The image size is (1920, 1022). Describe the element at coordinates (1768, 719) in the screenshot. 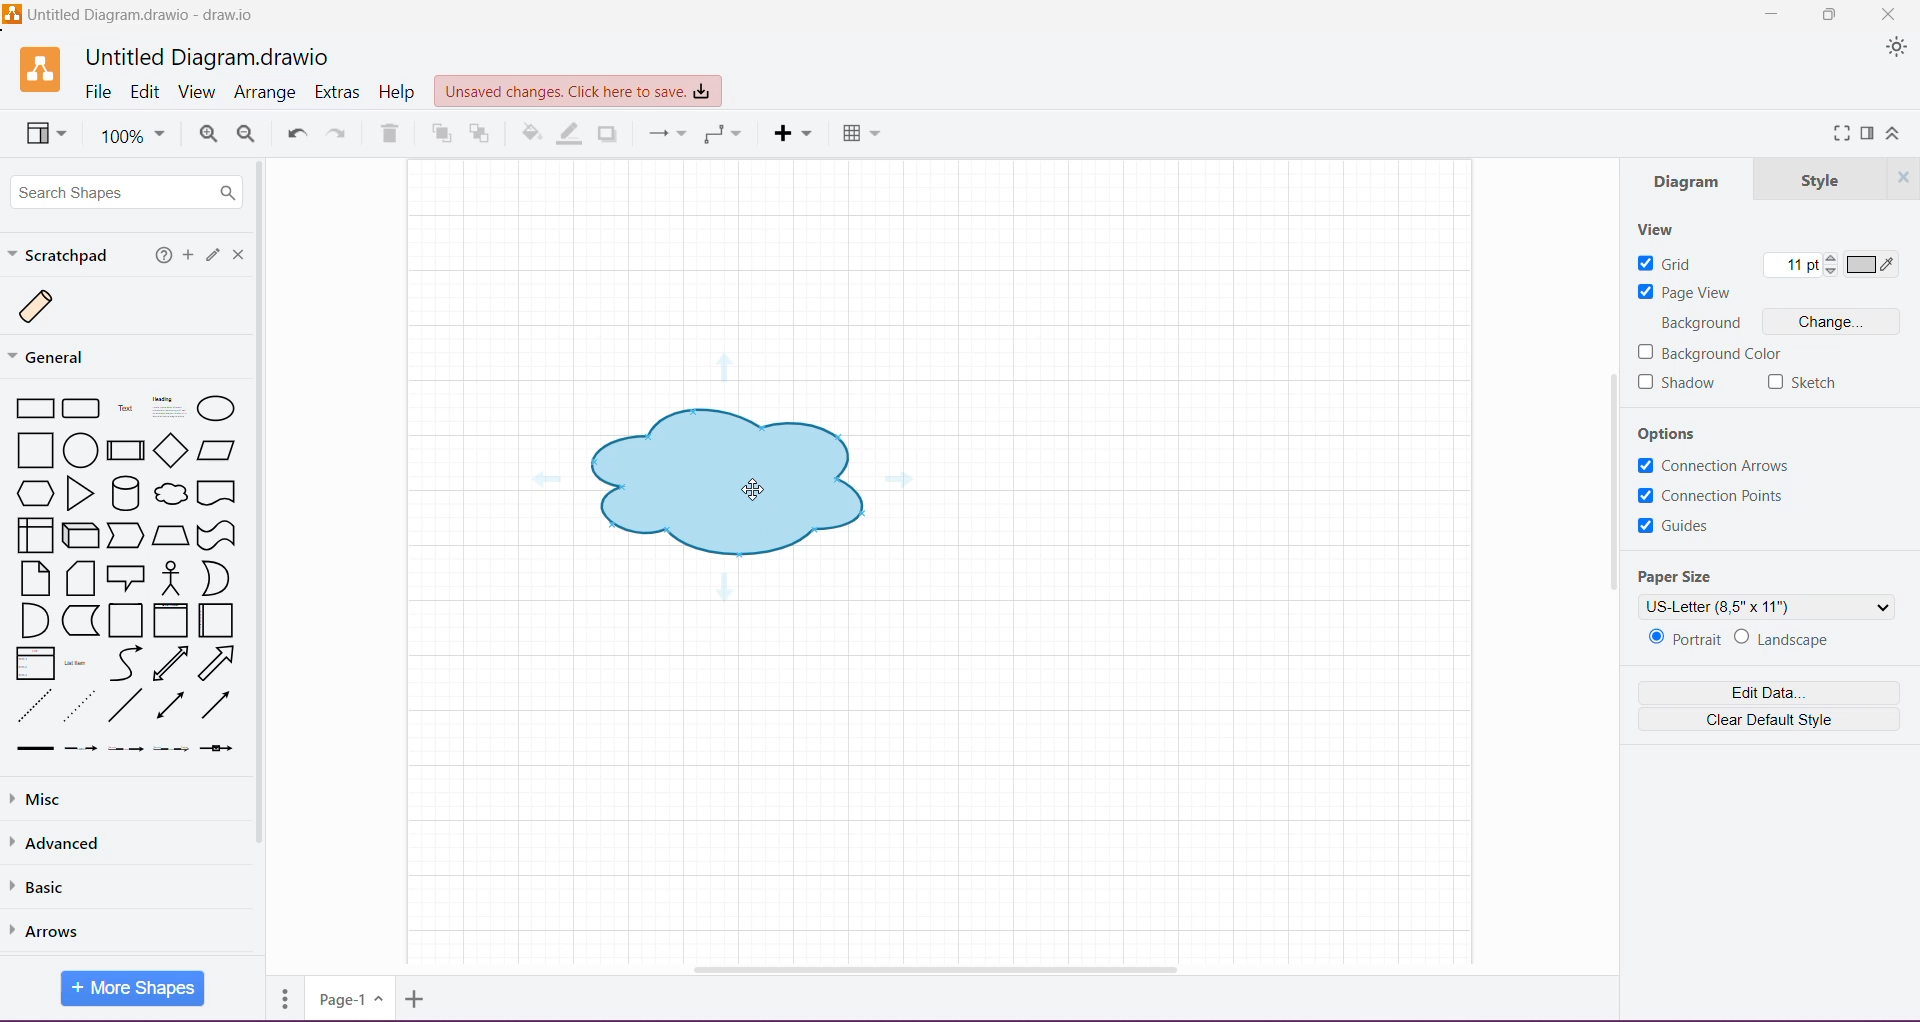

I see `Clear Data Style` at that location.